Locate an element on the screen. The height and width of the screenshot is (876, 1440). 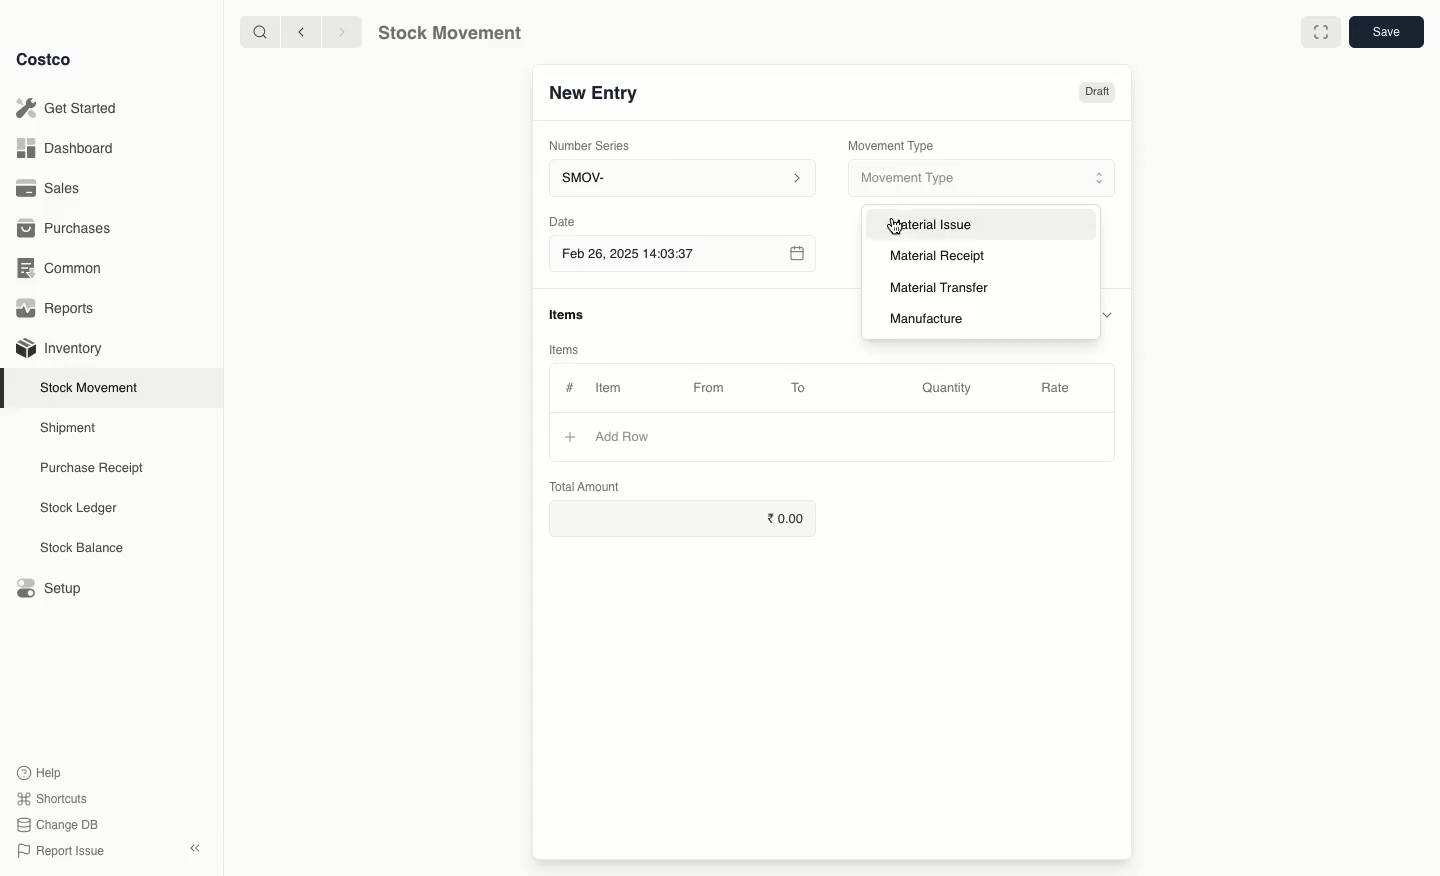
Stock Ledger is located at coordinates (79, 510).